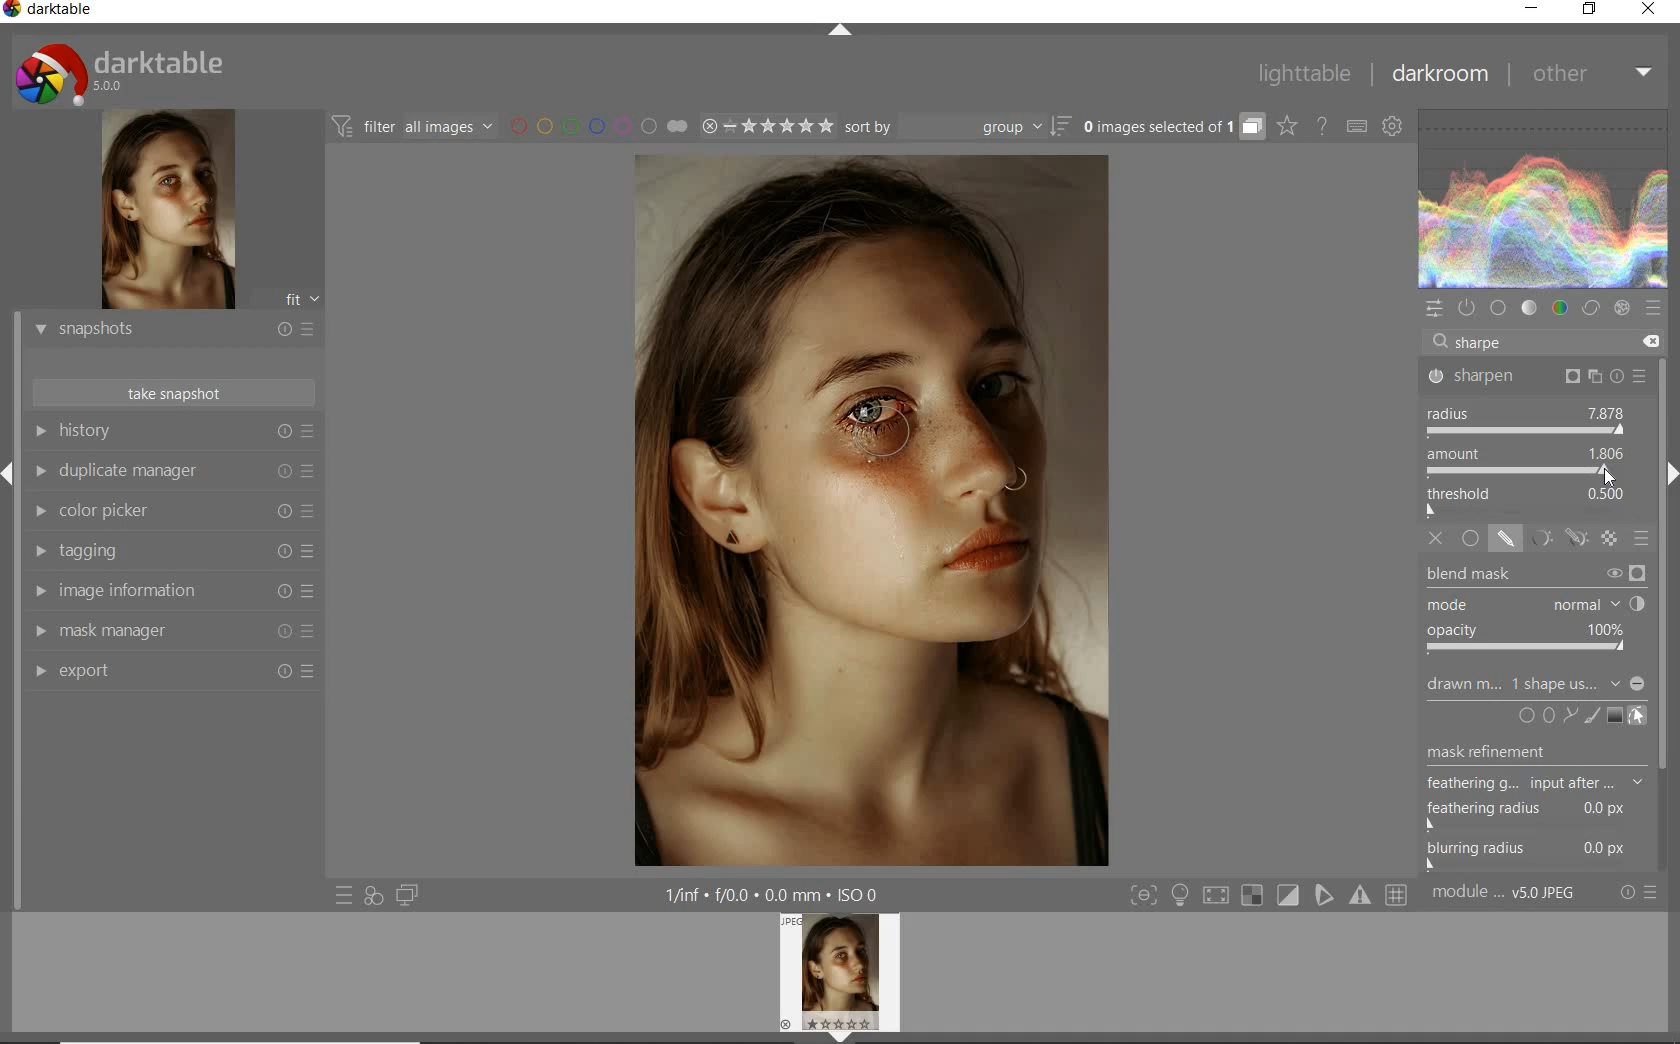 The height and width of the screenshot is (1044, 1680). Describe the element at coordinates (1639, 716) in the screenshot. I see `SHOW & EDIT MASK ELEMENTS` at that location.